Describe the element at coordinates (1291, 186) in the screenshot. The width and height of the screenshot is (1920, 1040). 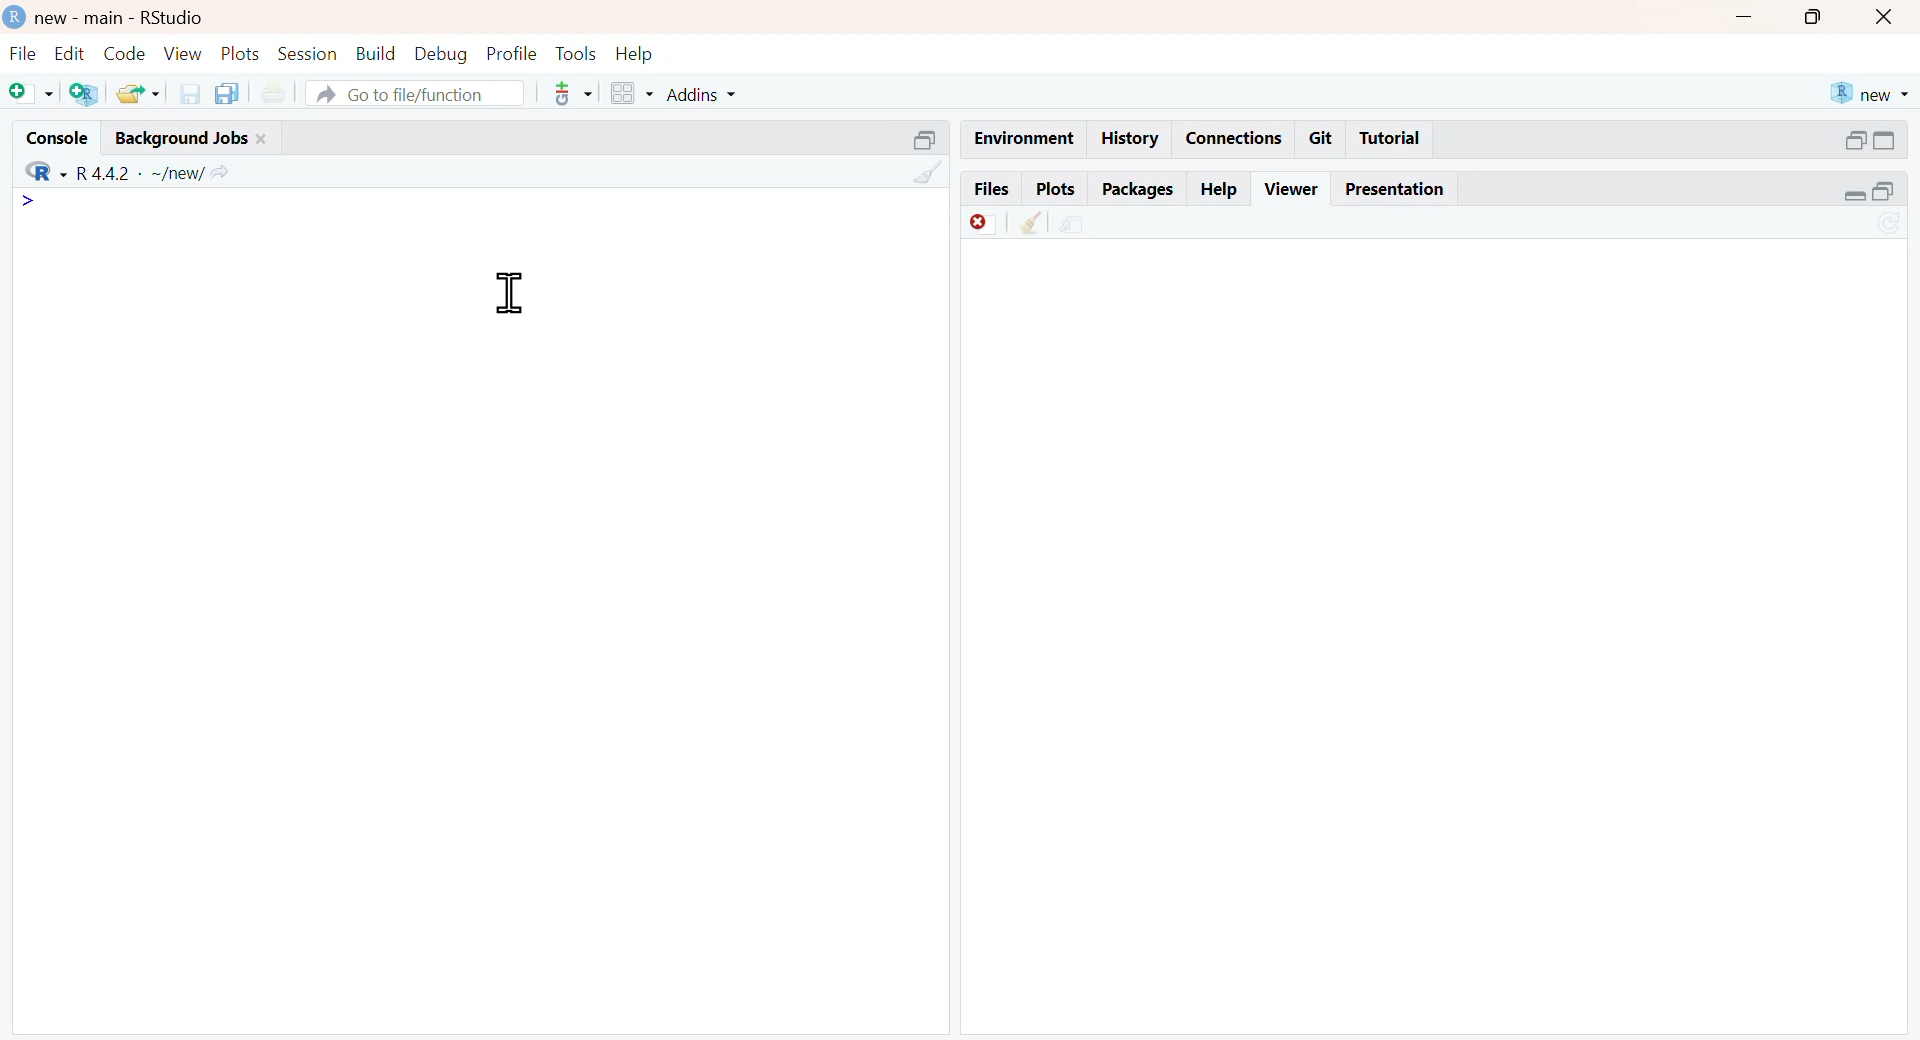
I see `Viewer` at that location.